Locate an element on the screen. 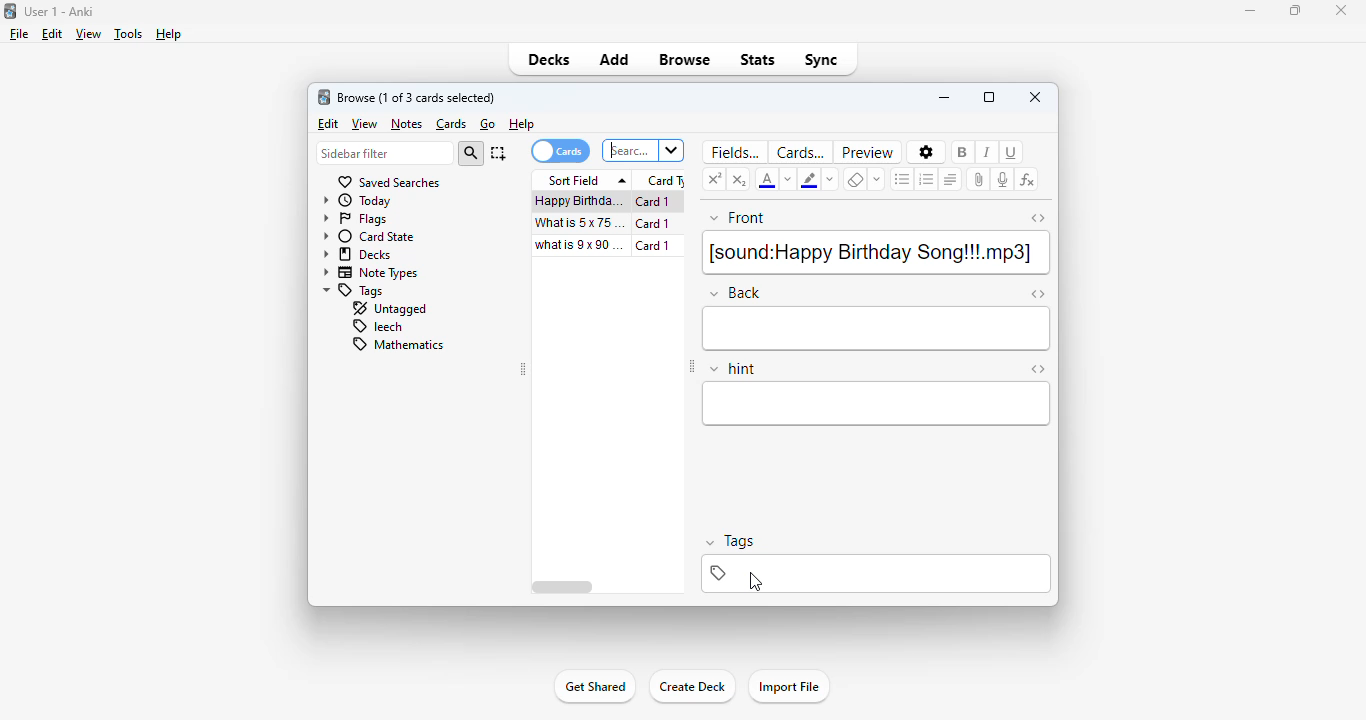 The height and width of the screenshot is (720, 1366). select is located at coordinates (498, 153).